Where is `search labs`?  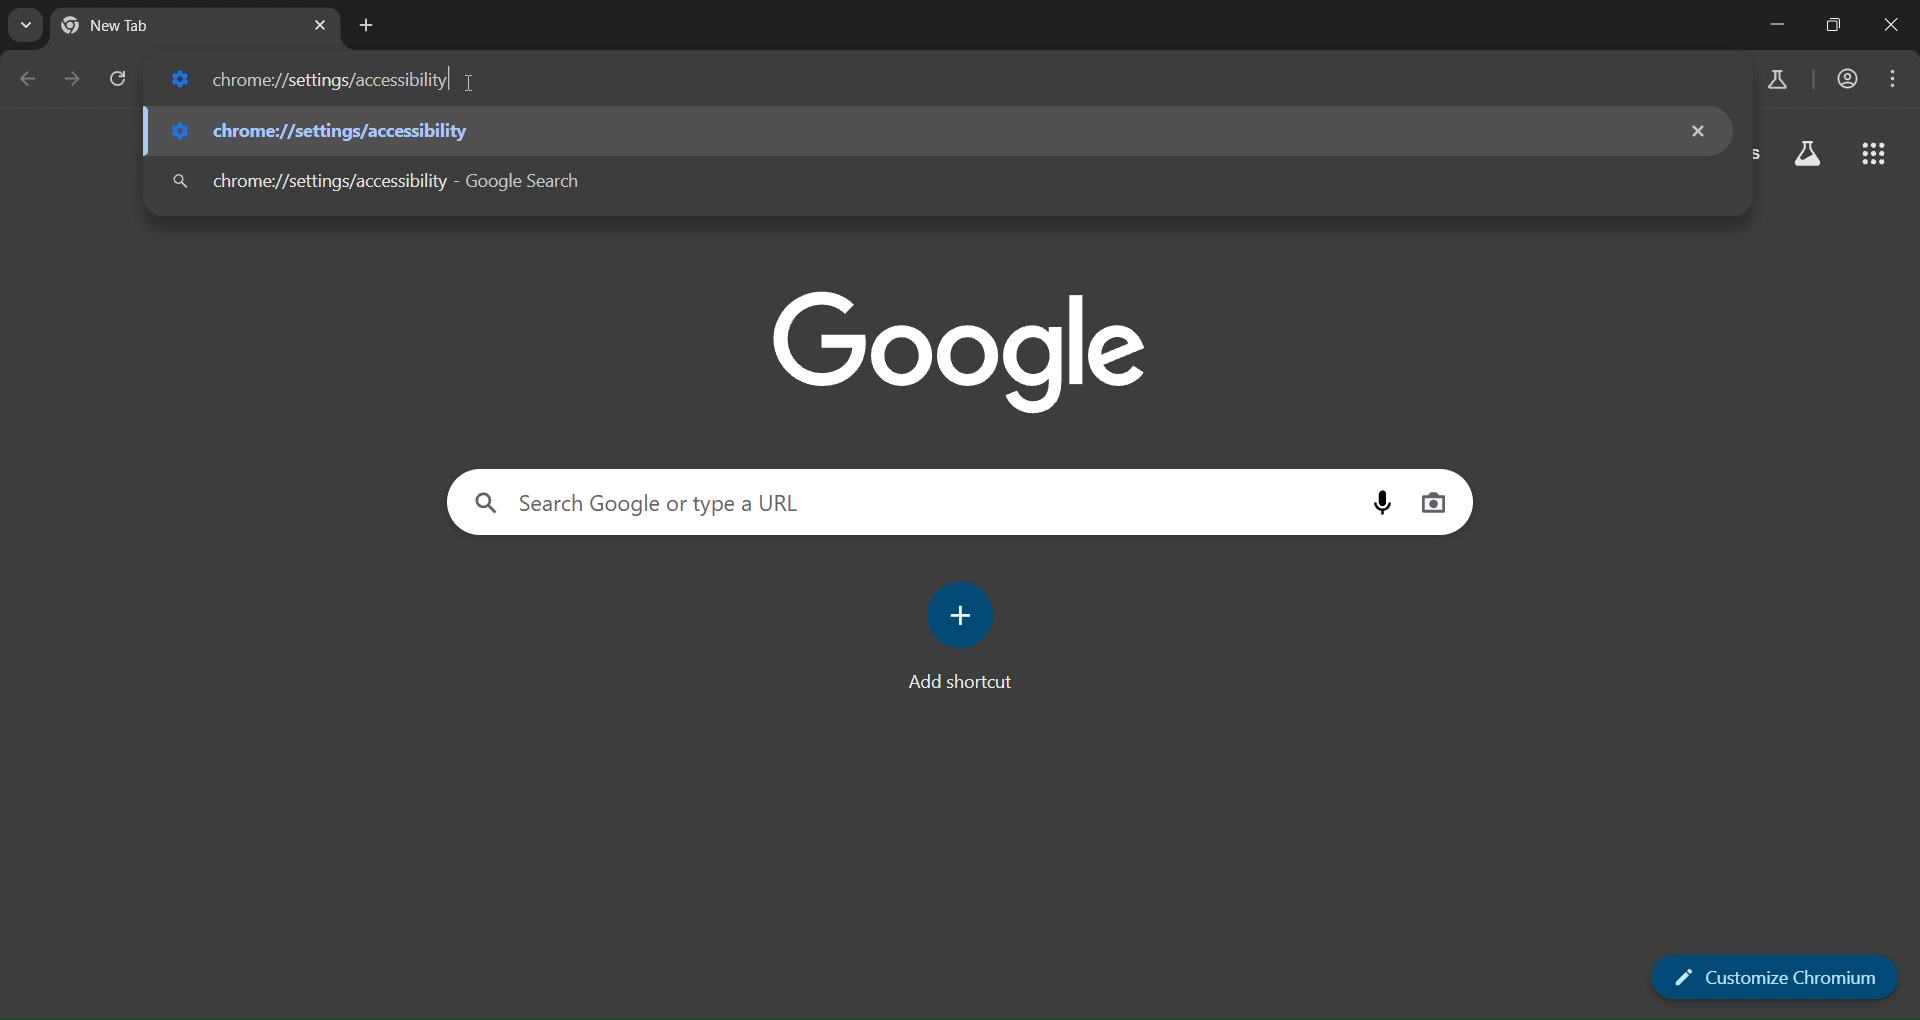
search labs is located at coordinates (1777, 82).